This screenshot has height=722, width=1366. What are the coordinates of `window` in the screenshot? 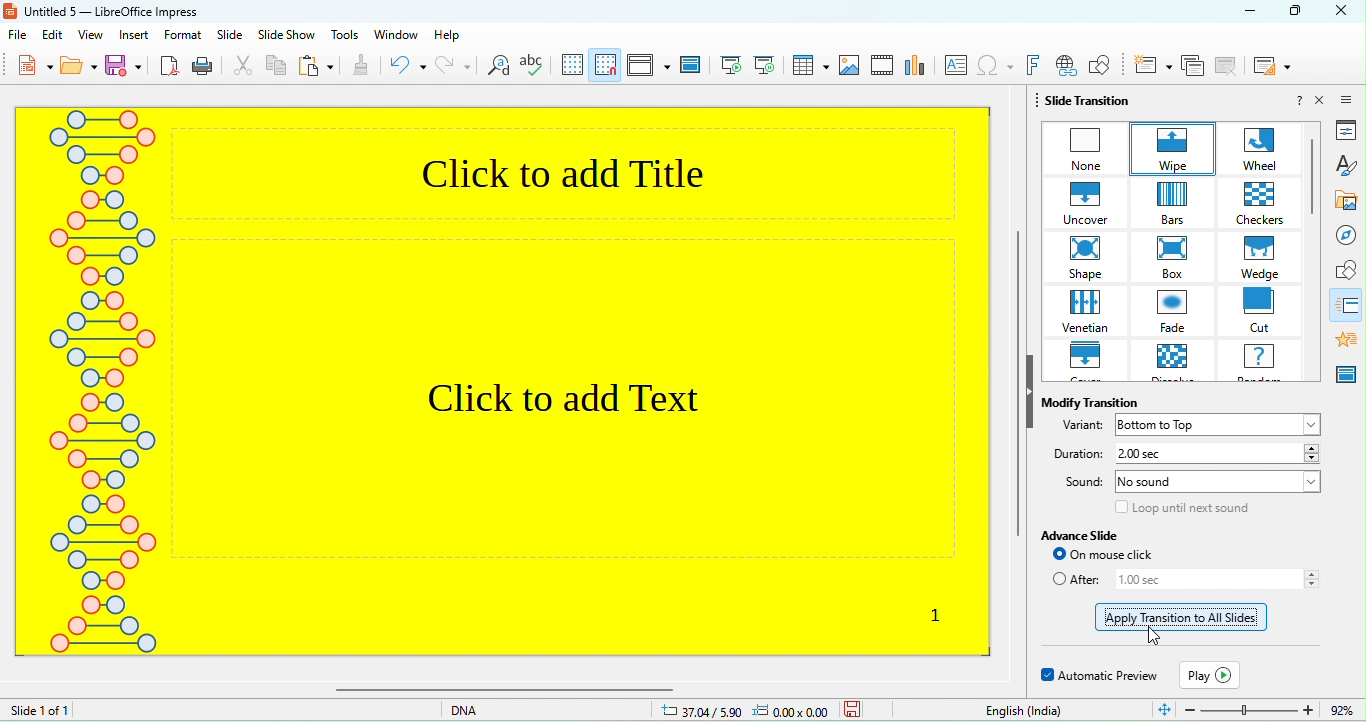 It's located at (396, 38).